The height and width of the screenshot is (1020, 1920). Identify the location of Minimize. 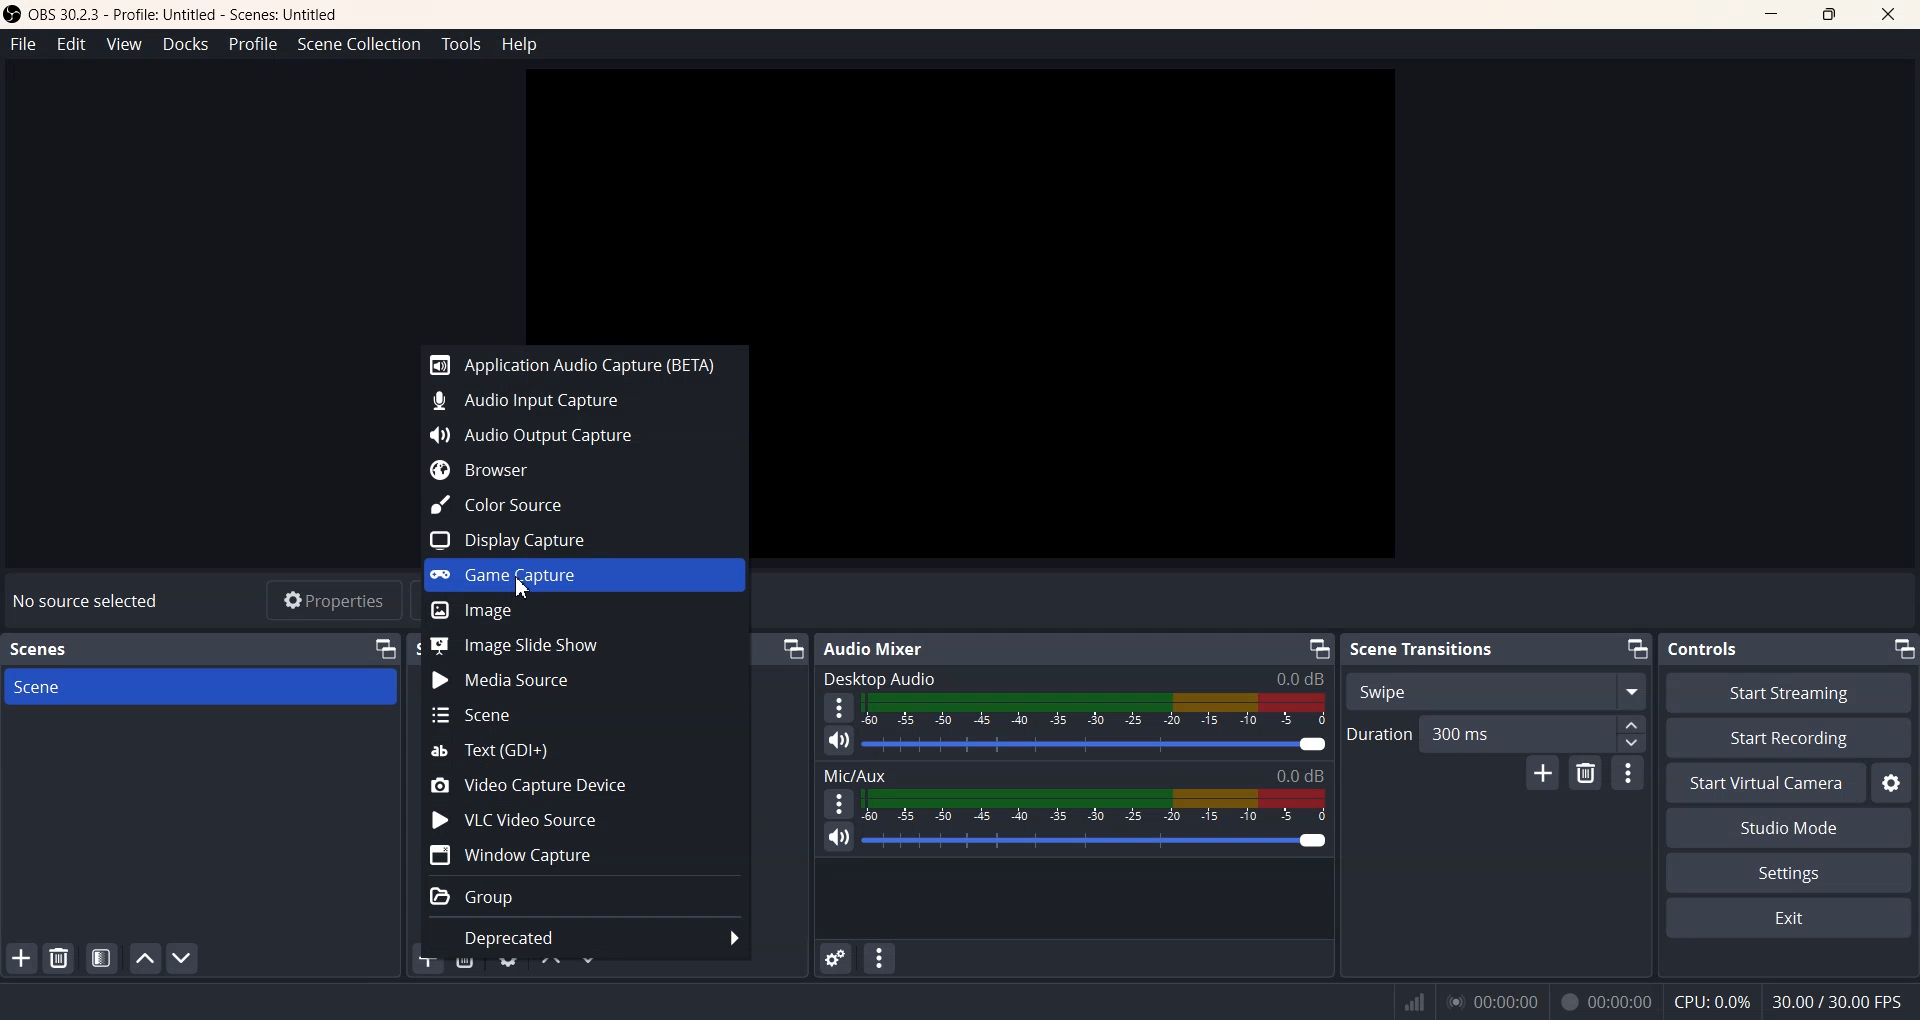
(792, 649).